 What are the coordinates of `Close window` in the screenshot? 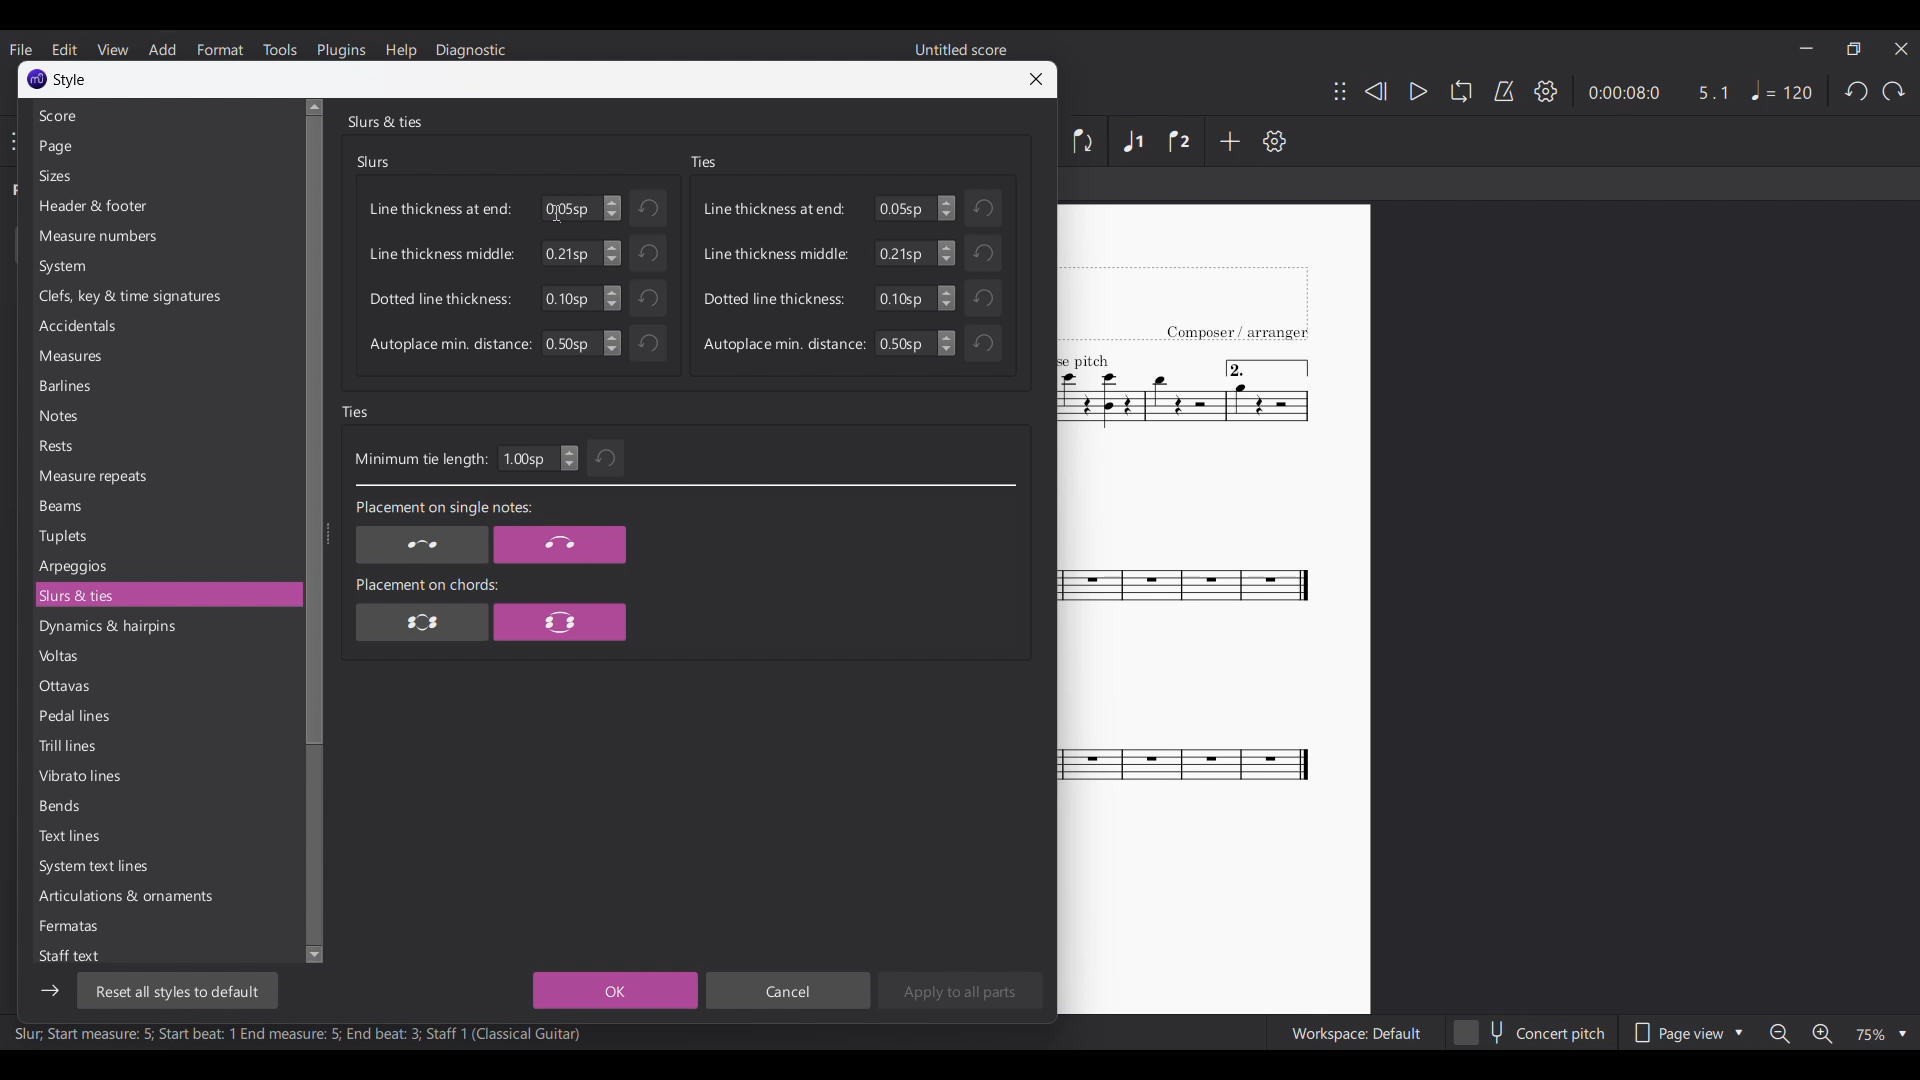 It's located at (1036, 79).